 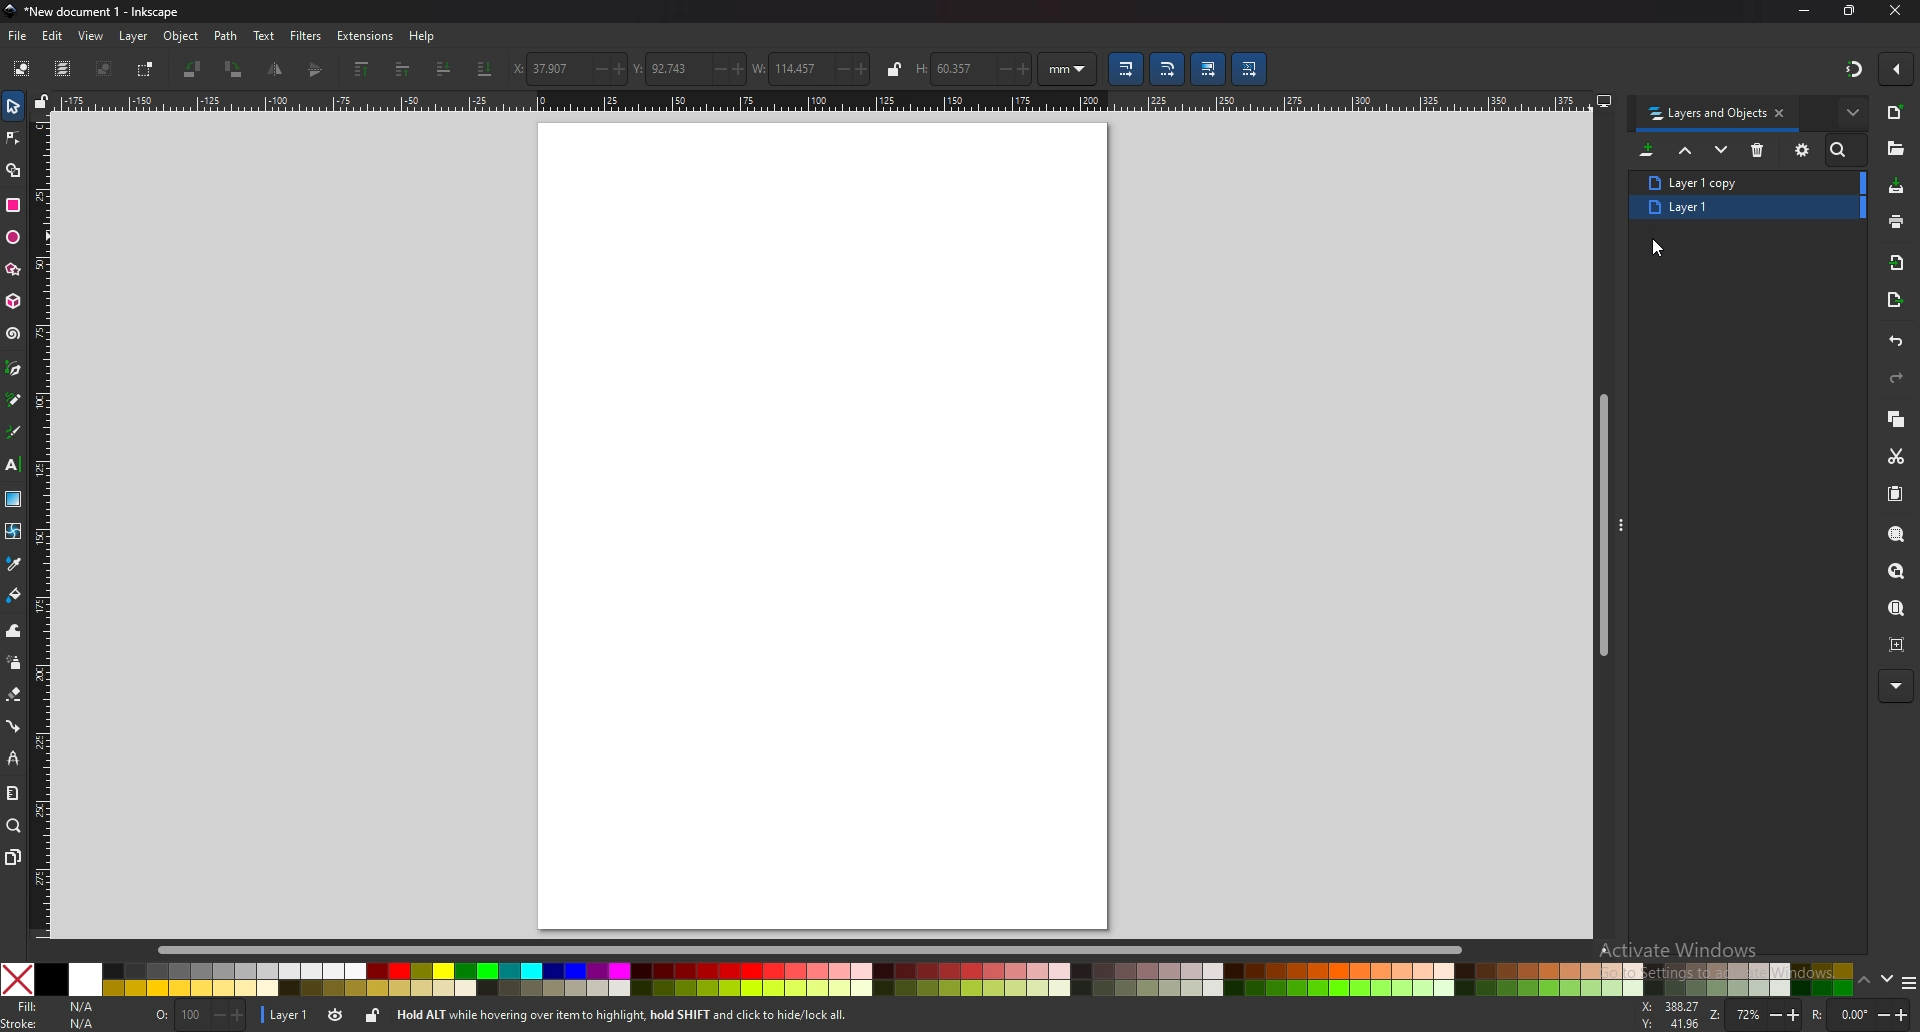 What do you see at coordinates (316, 70) in the screenshot?
I see `flip horizontally` at bounding box center [316, 70].